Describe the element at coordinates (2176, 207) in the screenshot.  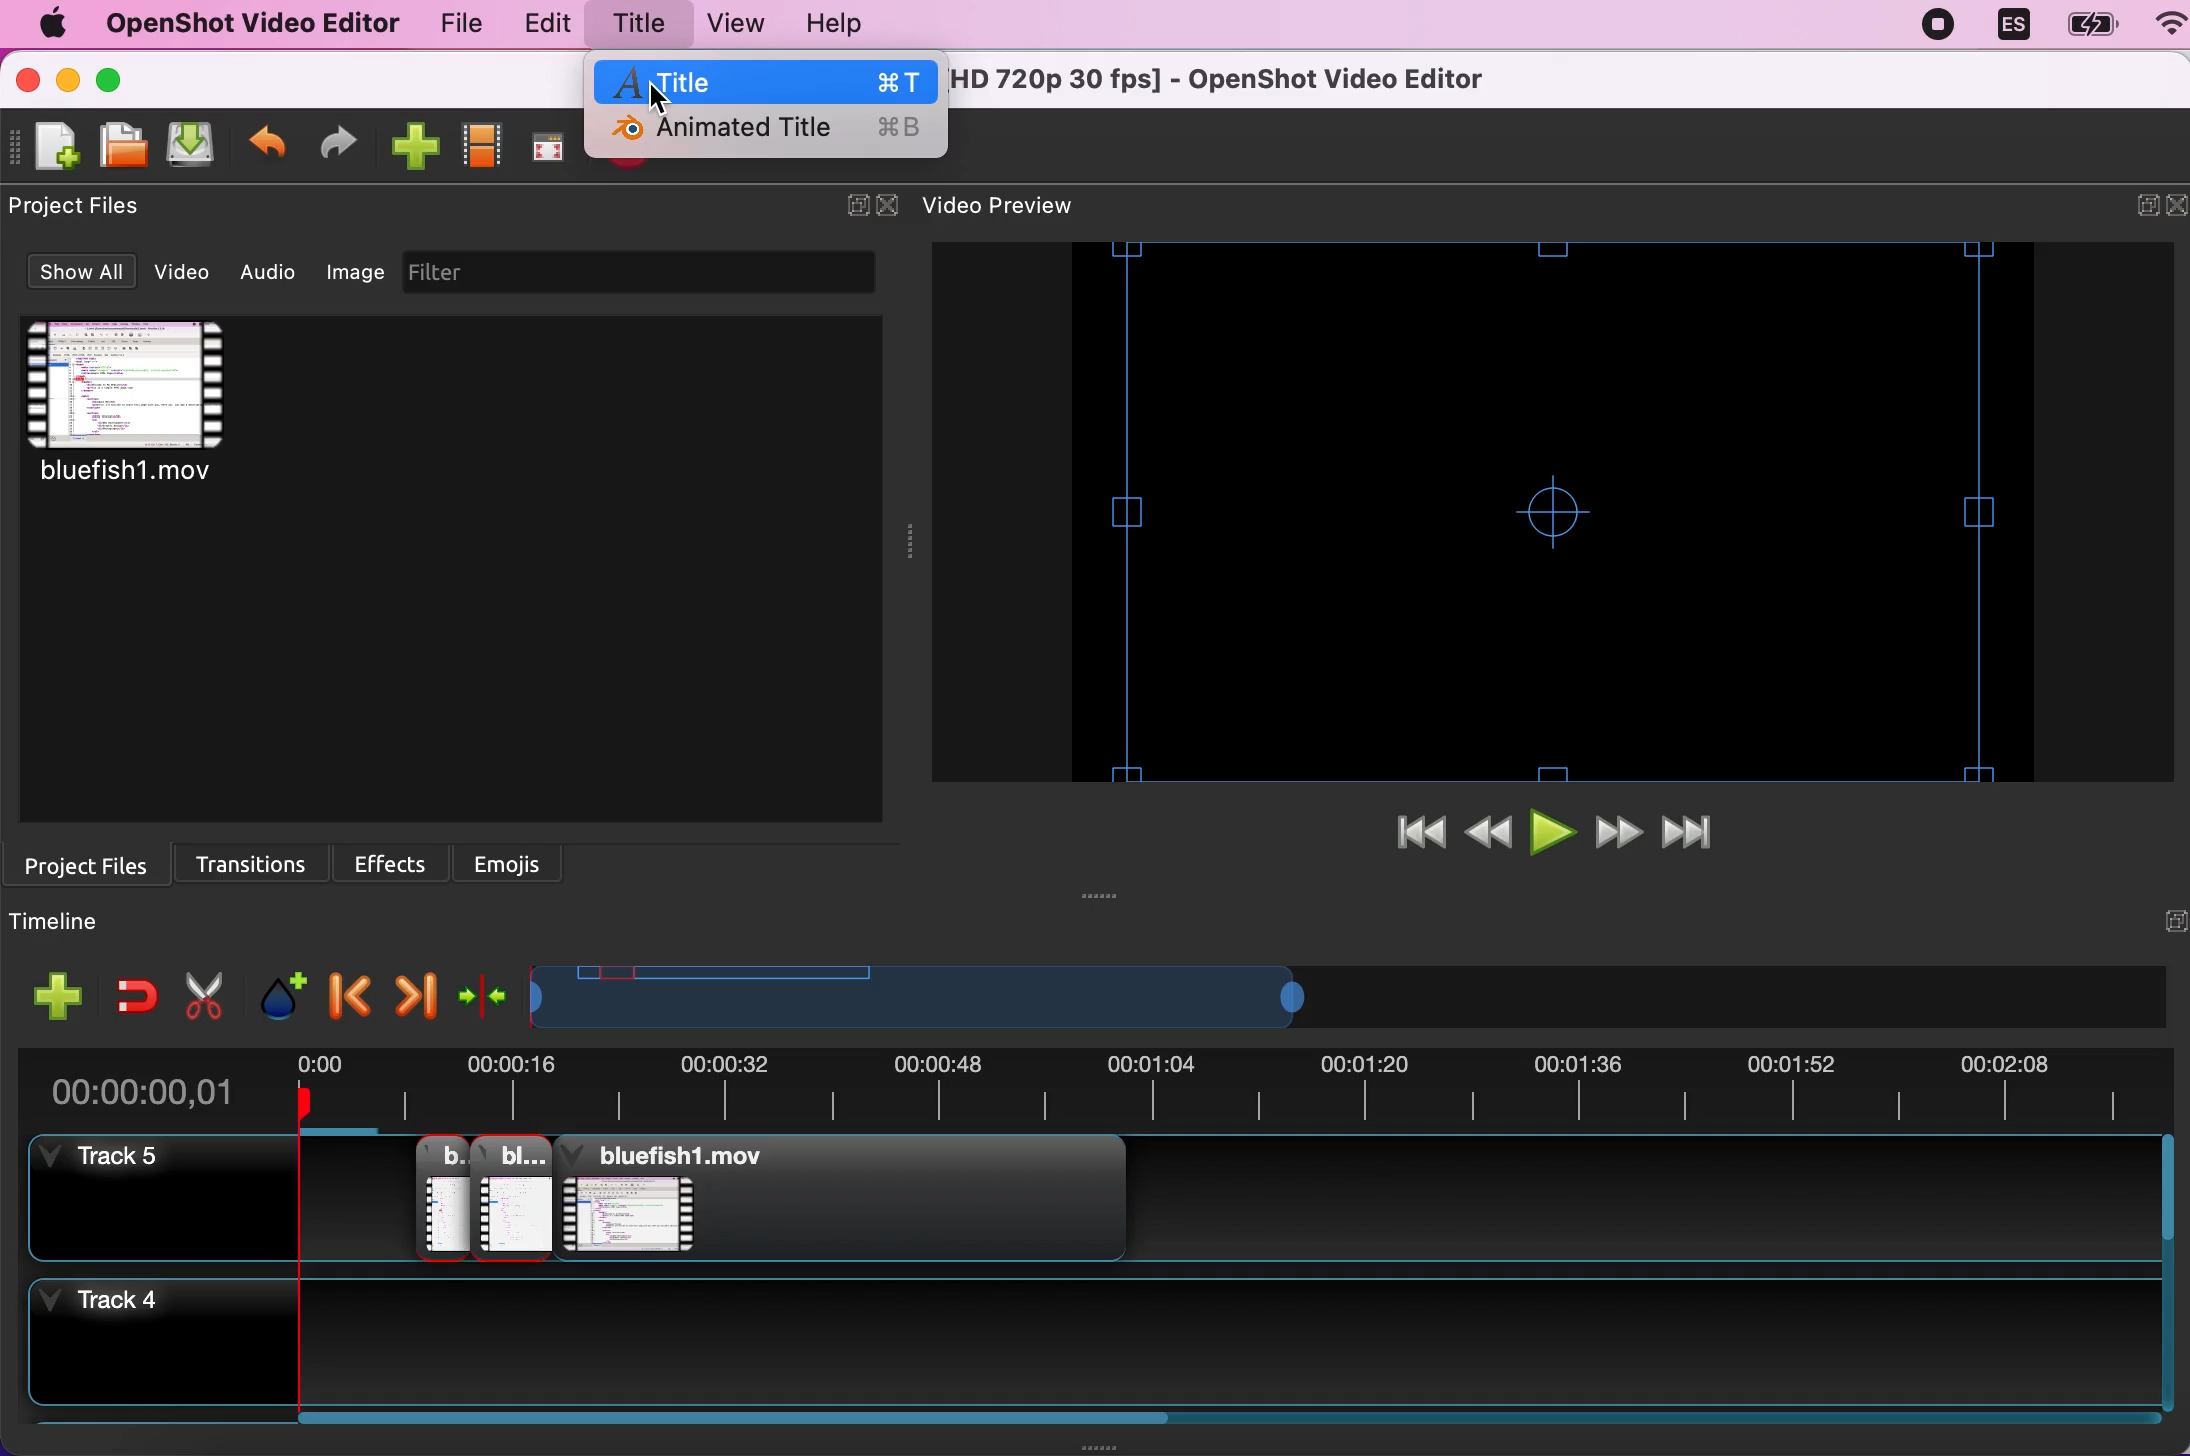
I see `close` at that location.